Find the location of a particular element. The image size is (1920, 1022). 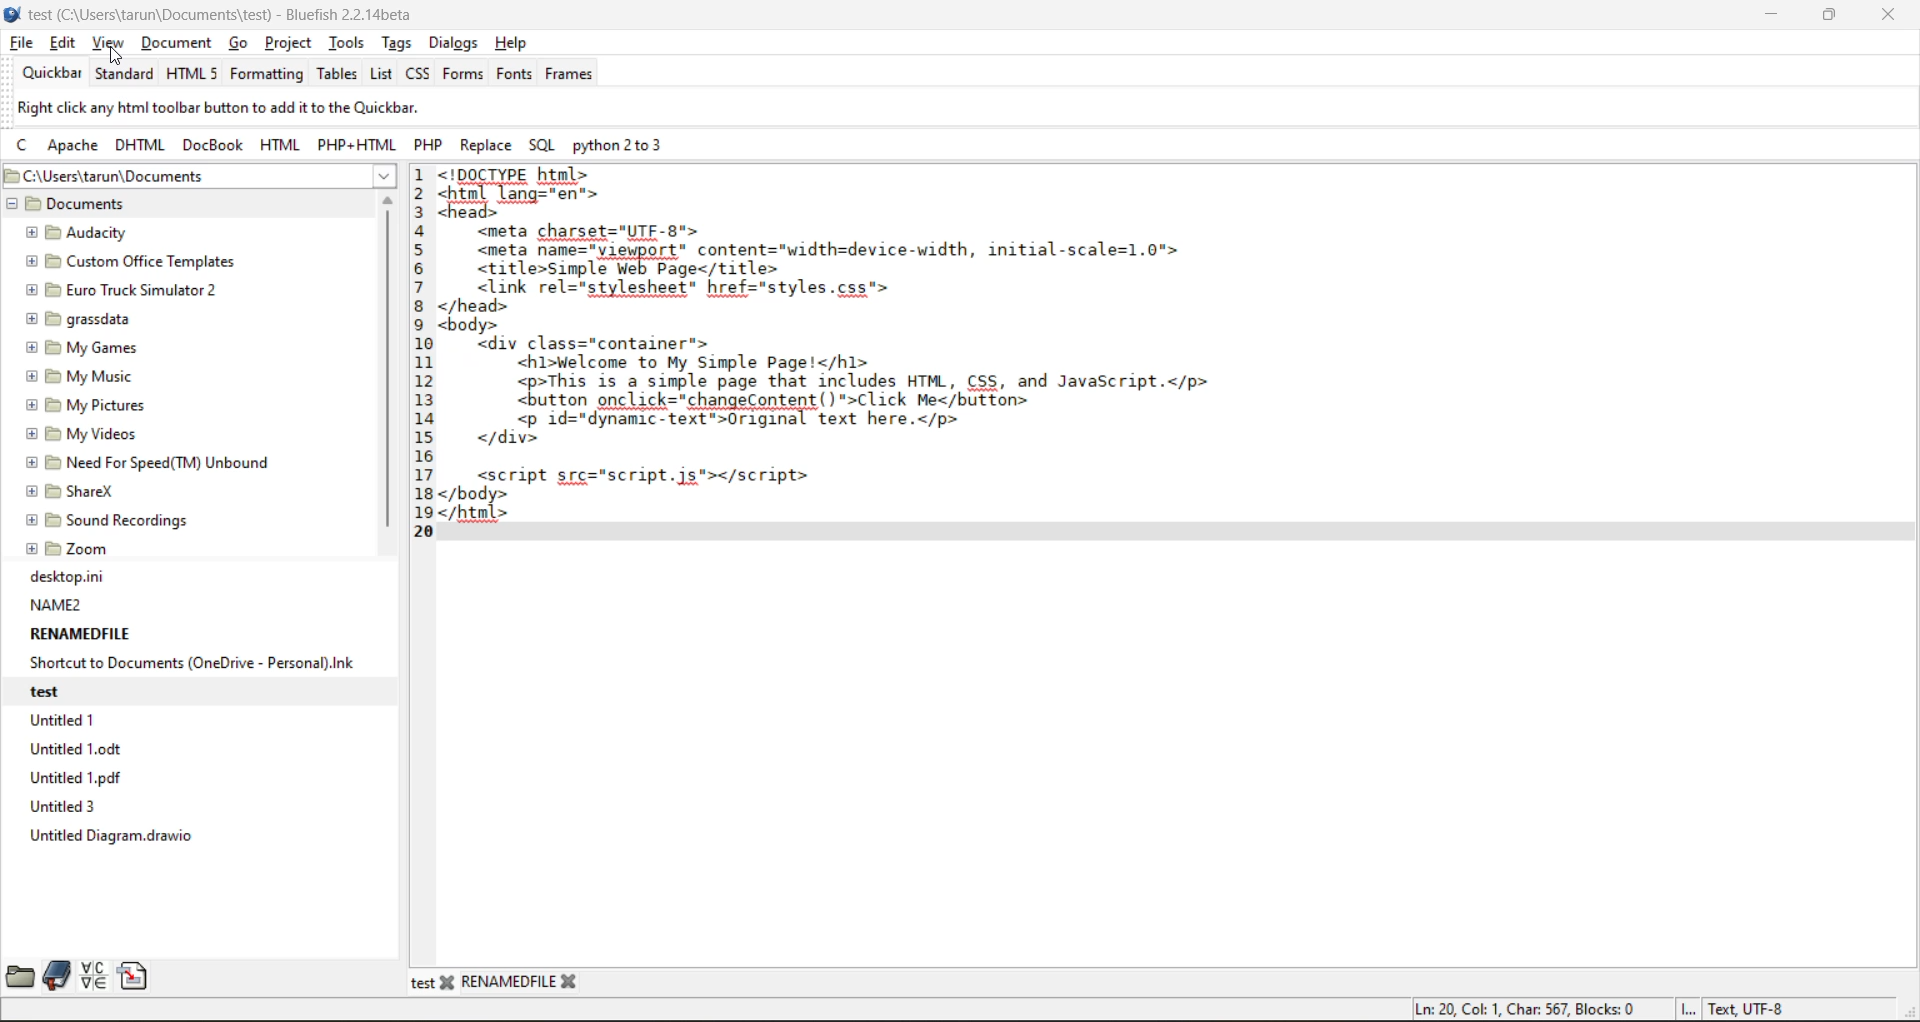

charmap is located at coordinates (93, 975).